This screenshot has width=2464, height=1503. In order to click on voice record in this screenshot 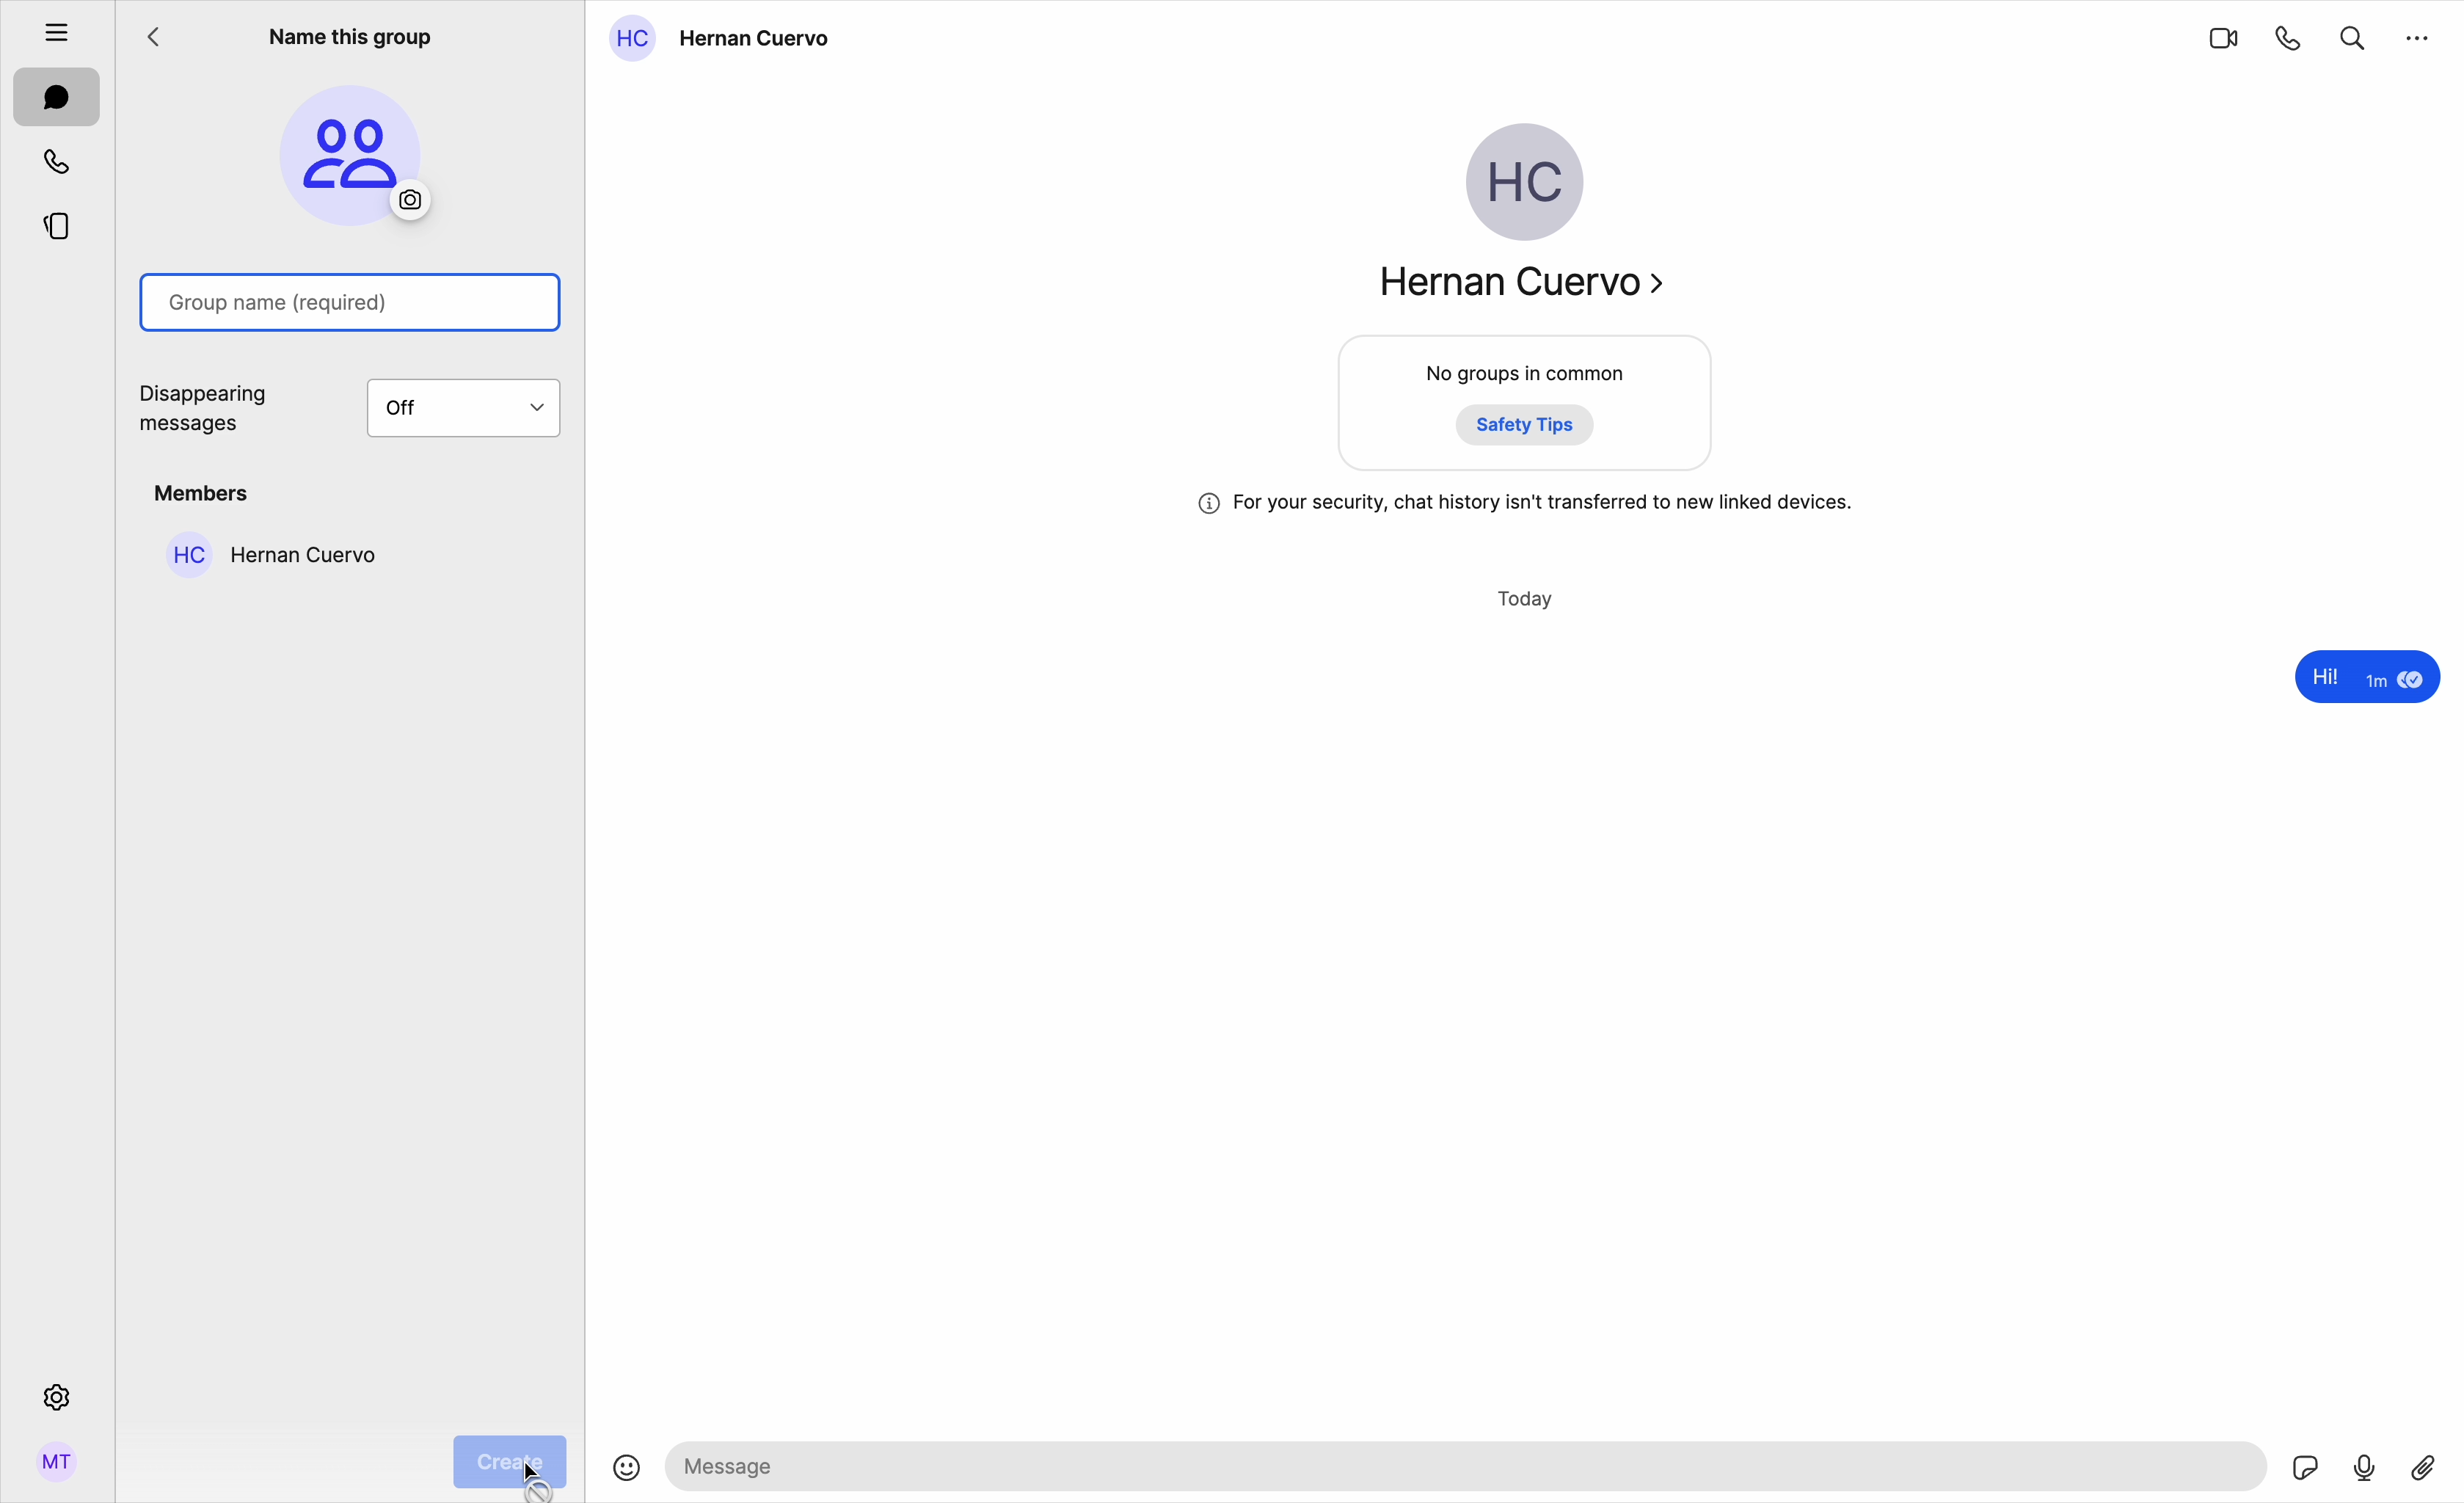, I will do `click(2365, 1465)`.